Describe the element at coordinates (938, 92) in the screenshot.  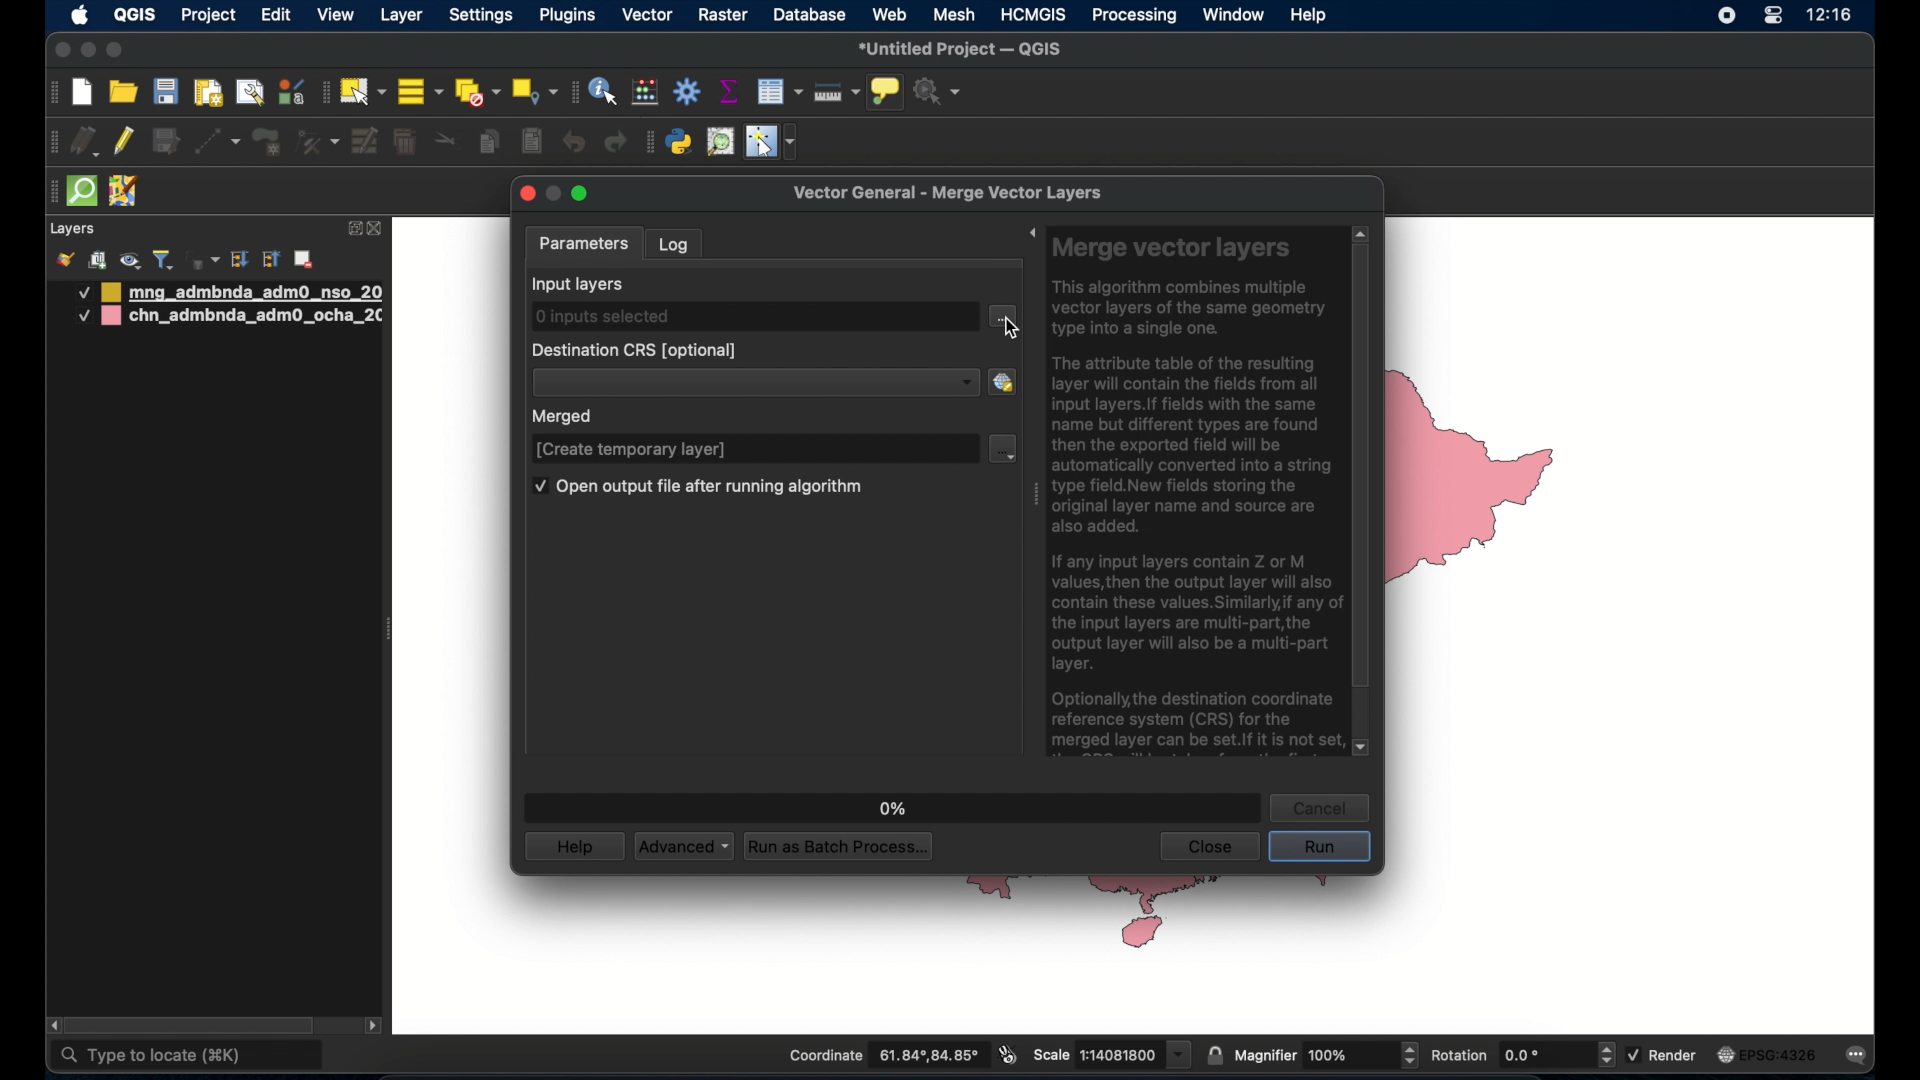
I see `no action selected` at that location.